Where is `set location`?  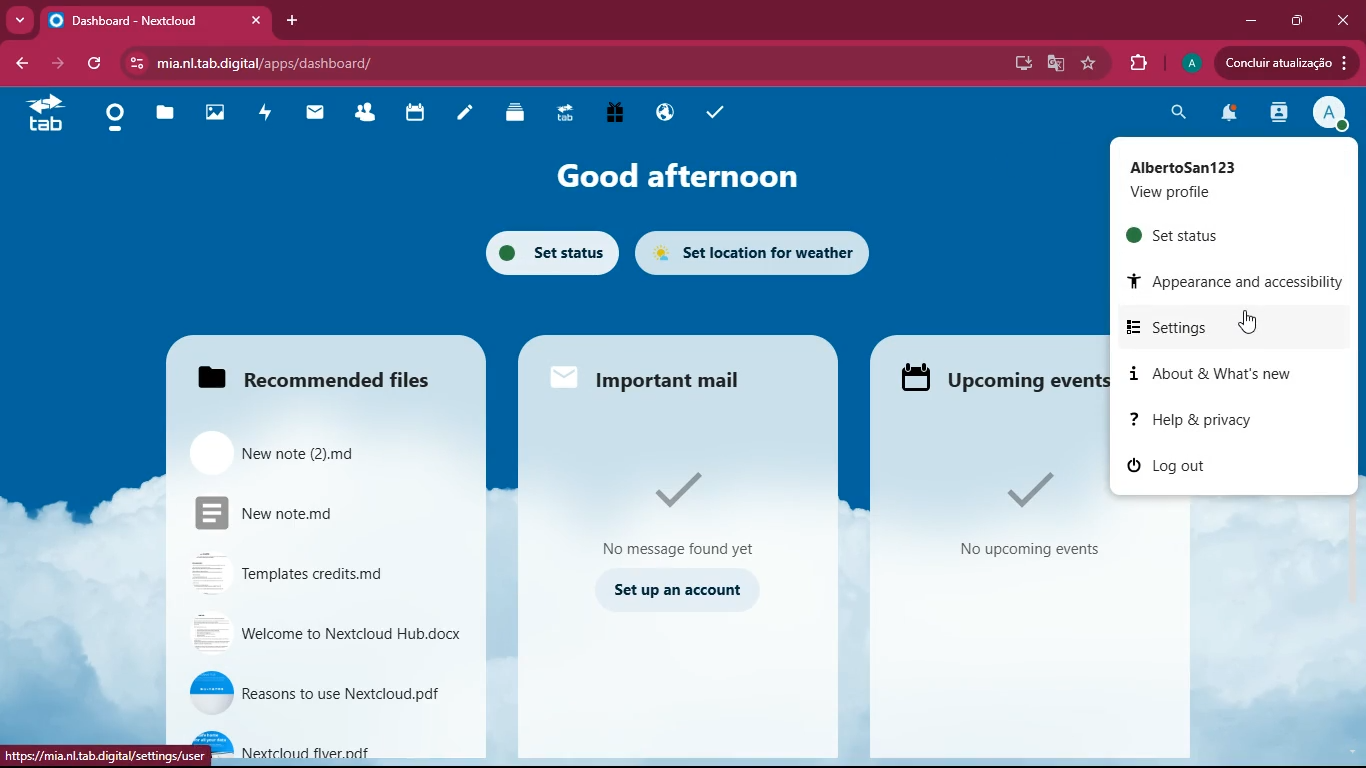
set location is located at coordinates (756, 252).